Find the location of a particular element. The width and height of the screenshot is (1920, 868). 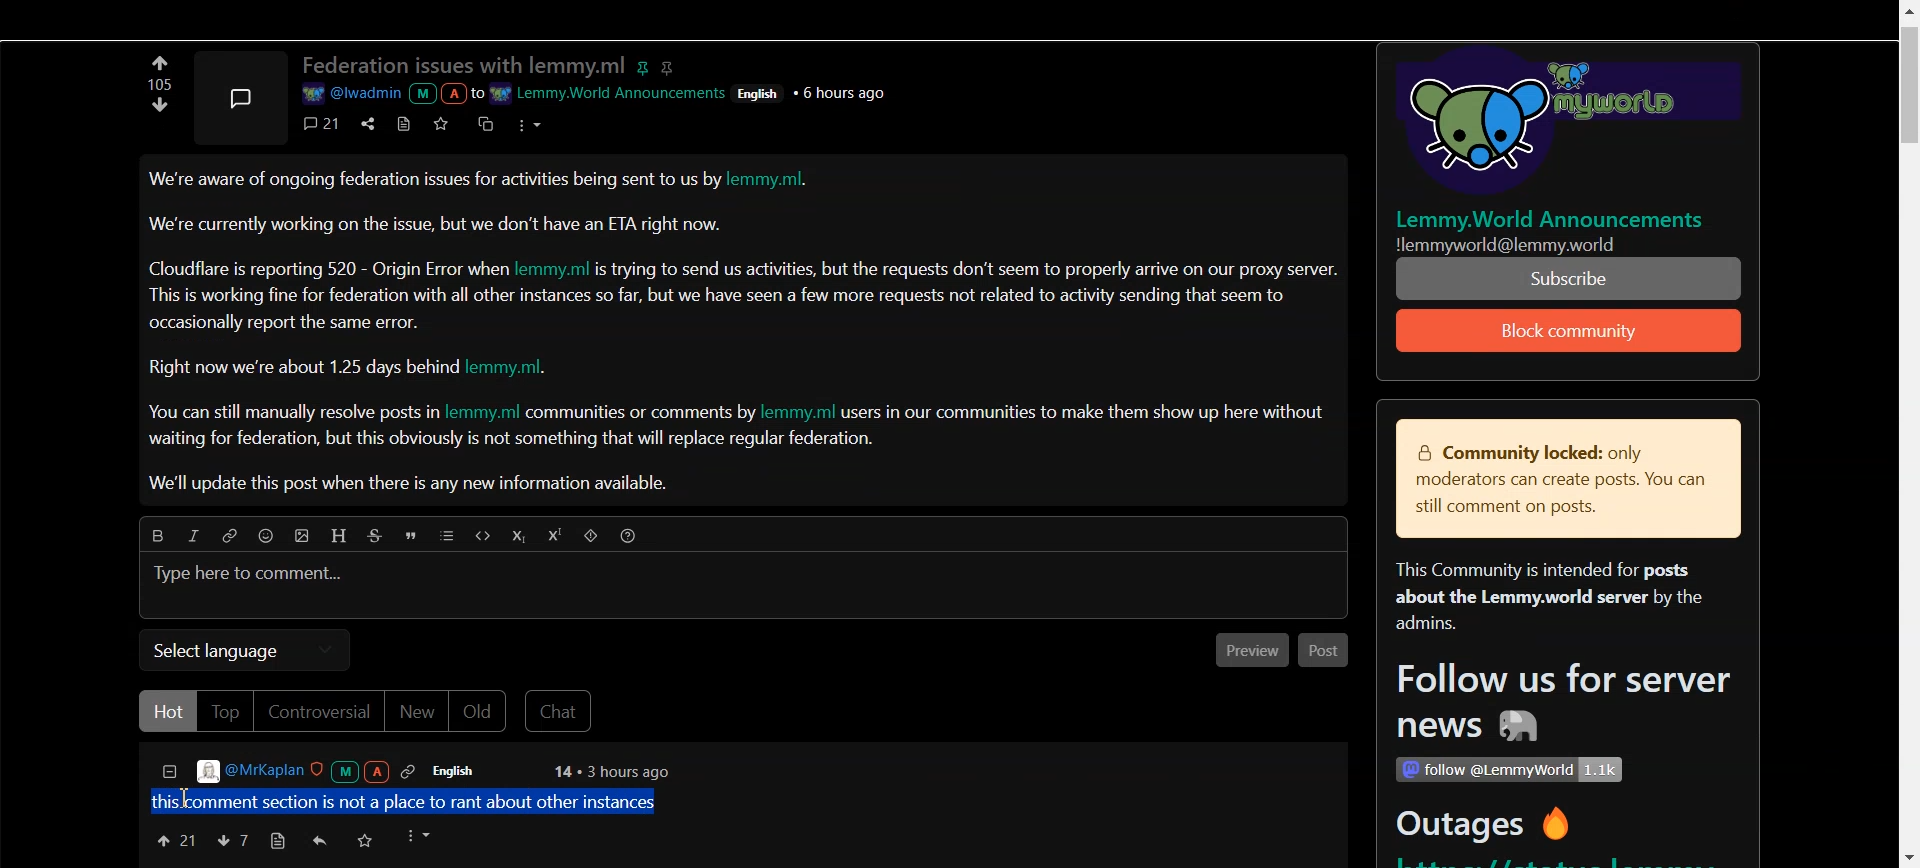

Sorting Help is located at coordinates (630, 535).